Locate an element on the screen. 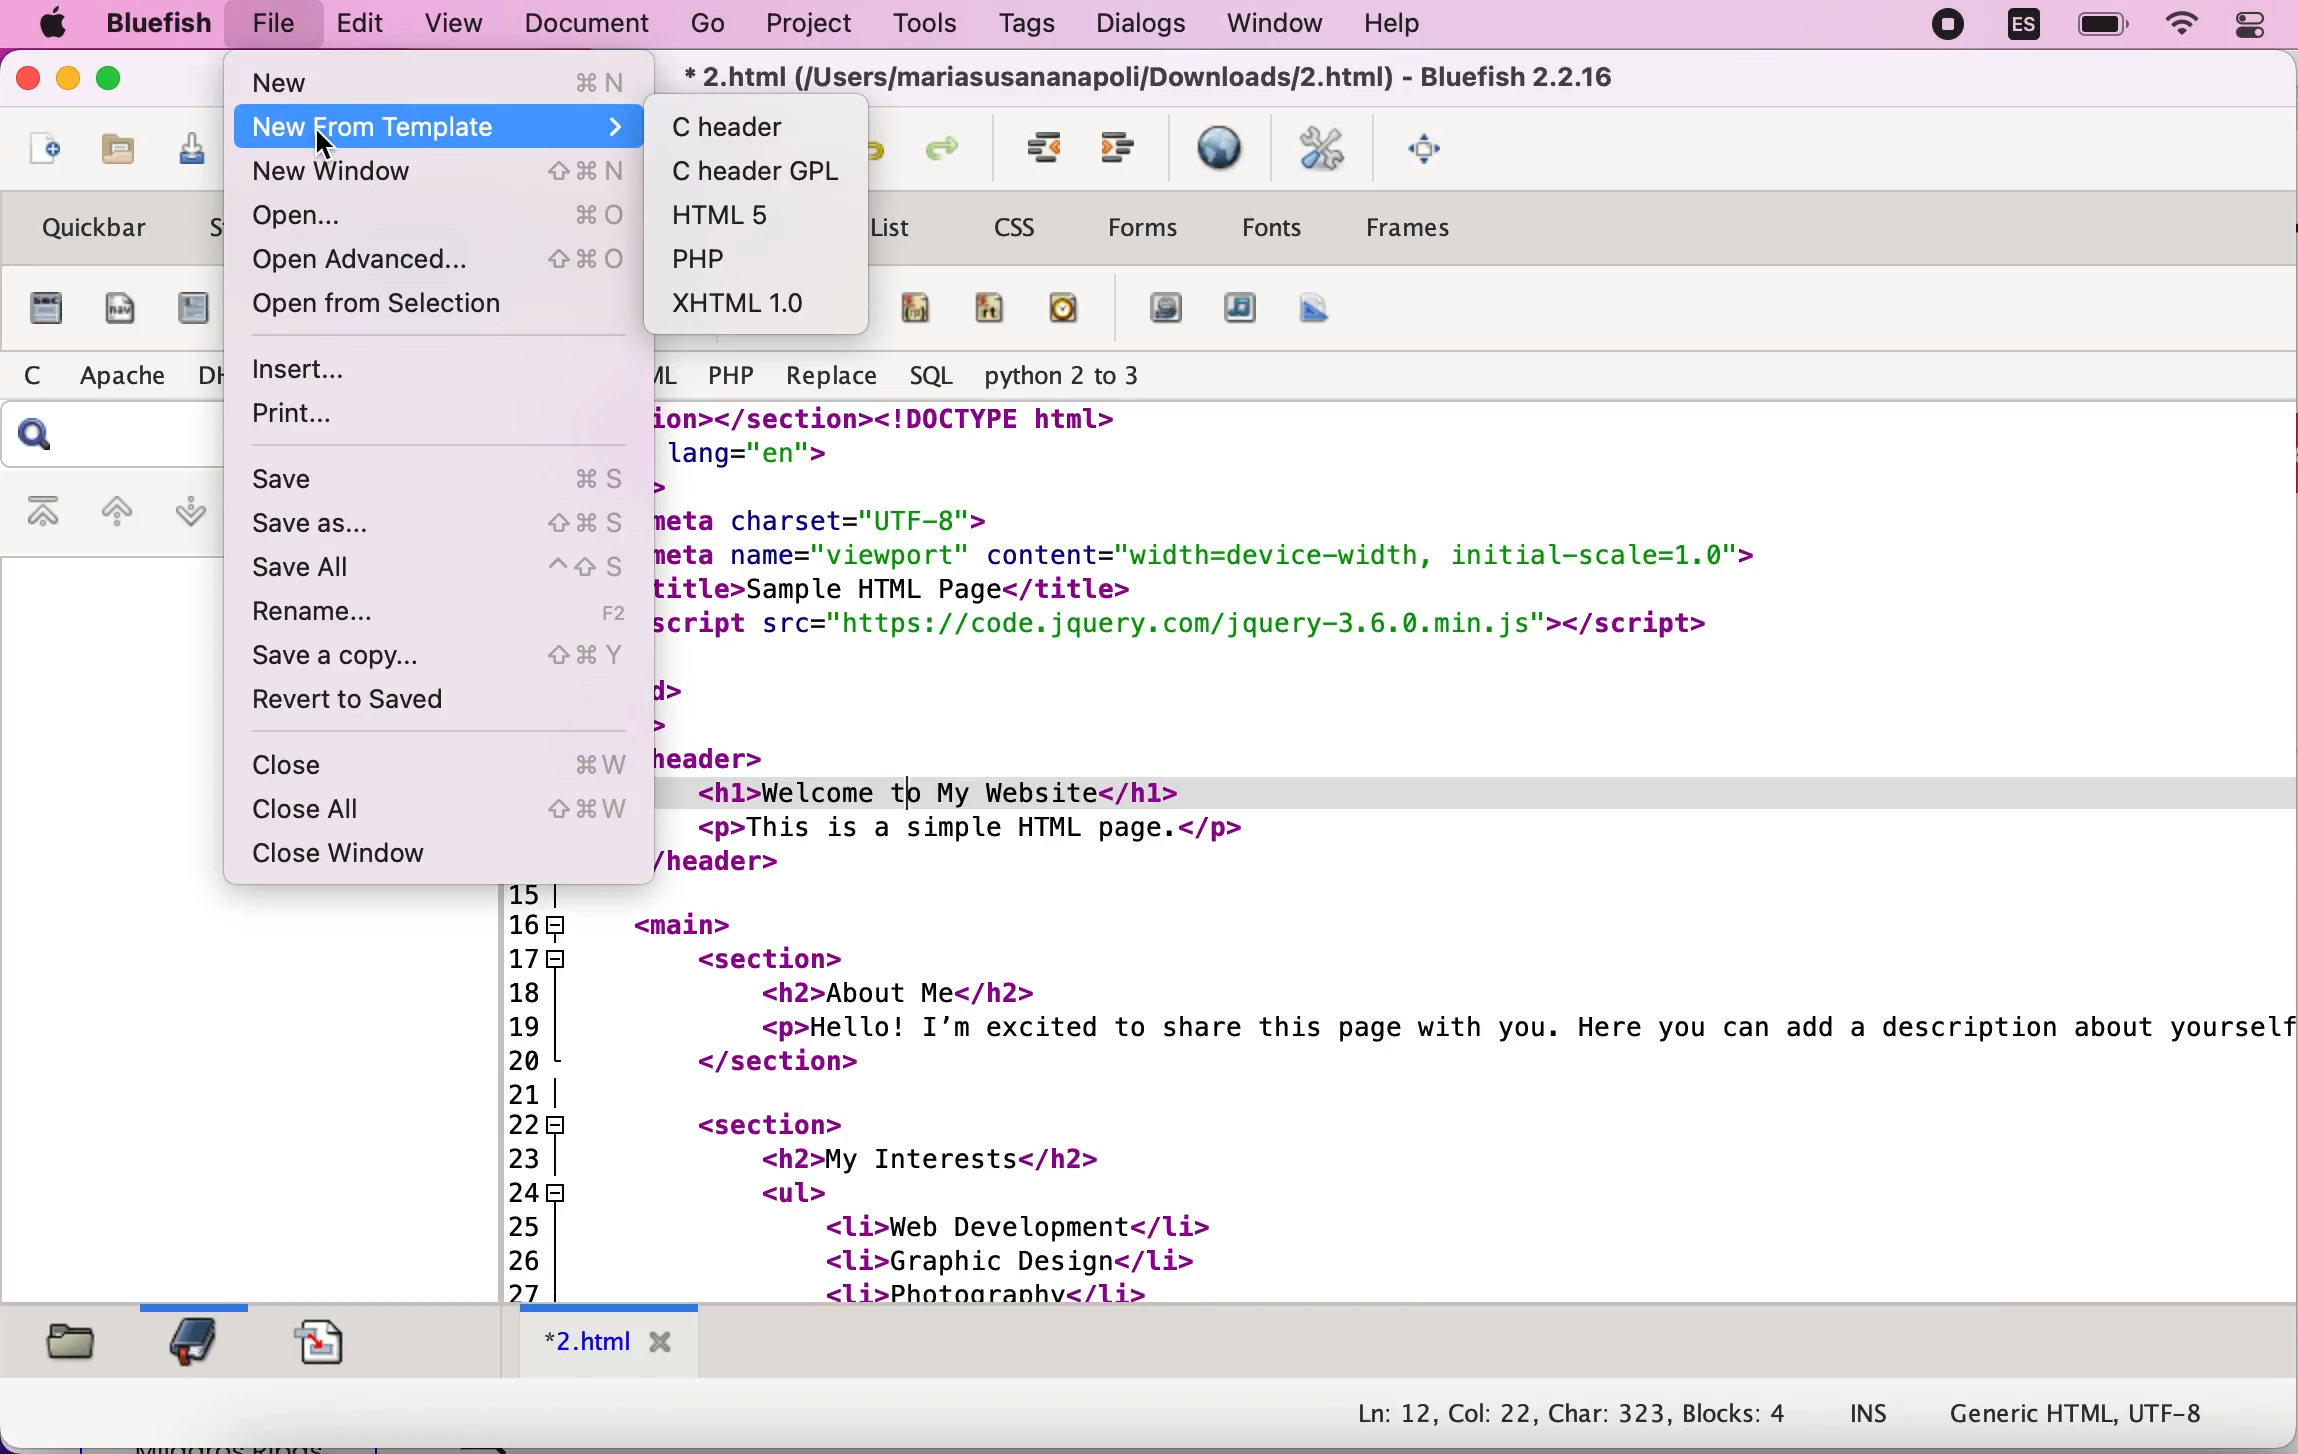 The image size is (2298, 1454). previous bookmark is located at coordinates (116, 508).